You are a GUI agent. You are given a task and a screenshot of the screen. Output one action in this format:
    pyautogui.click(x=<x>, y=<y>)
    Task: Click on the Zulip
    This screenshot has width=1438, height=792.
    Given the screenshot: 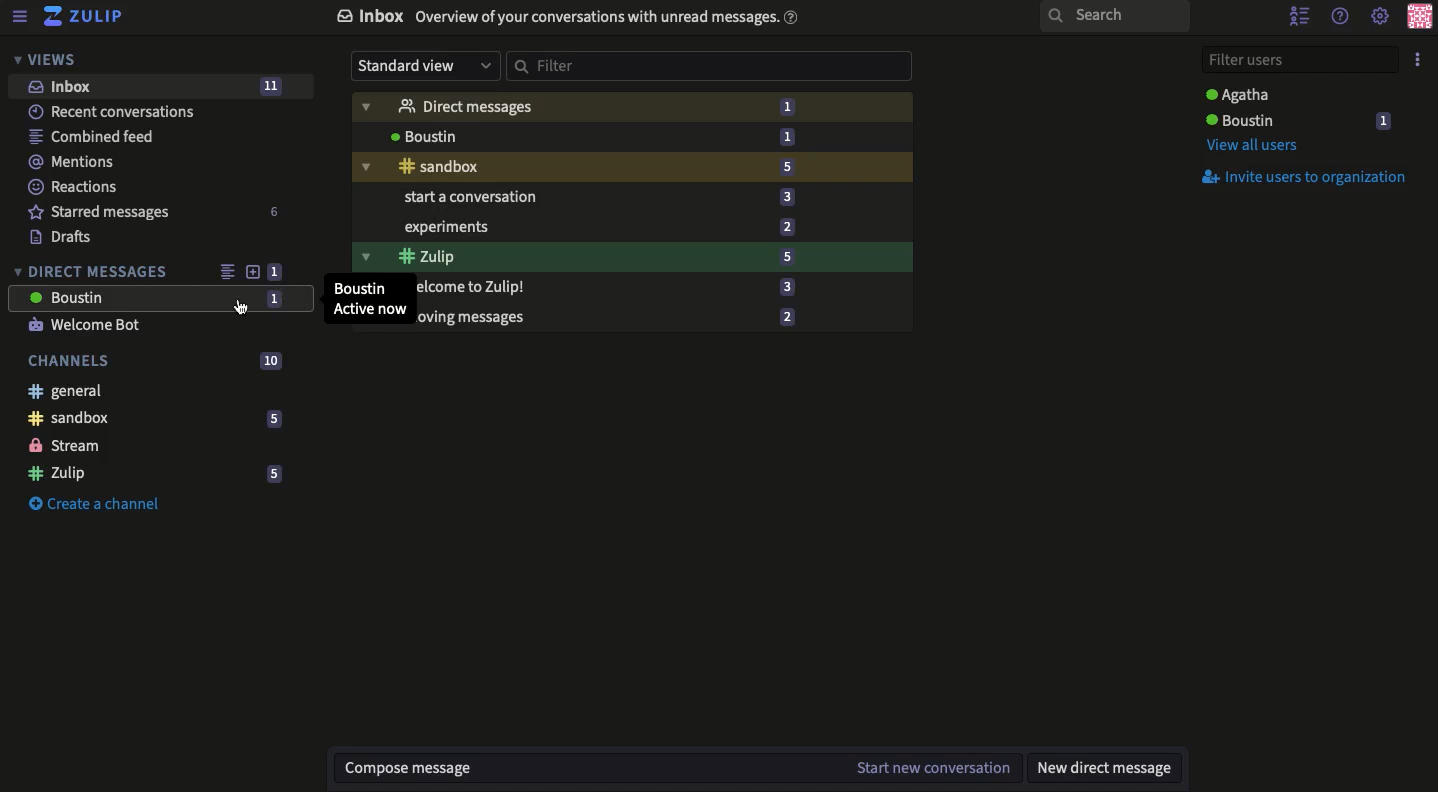 What is the action you would take?
    pyautogui.click(x=84, y=15)
    